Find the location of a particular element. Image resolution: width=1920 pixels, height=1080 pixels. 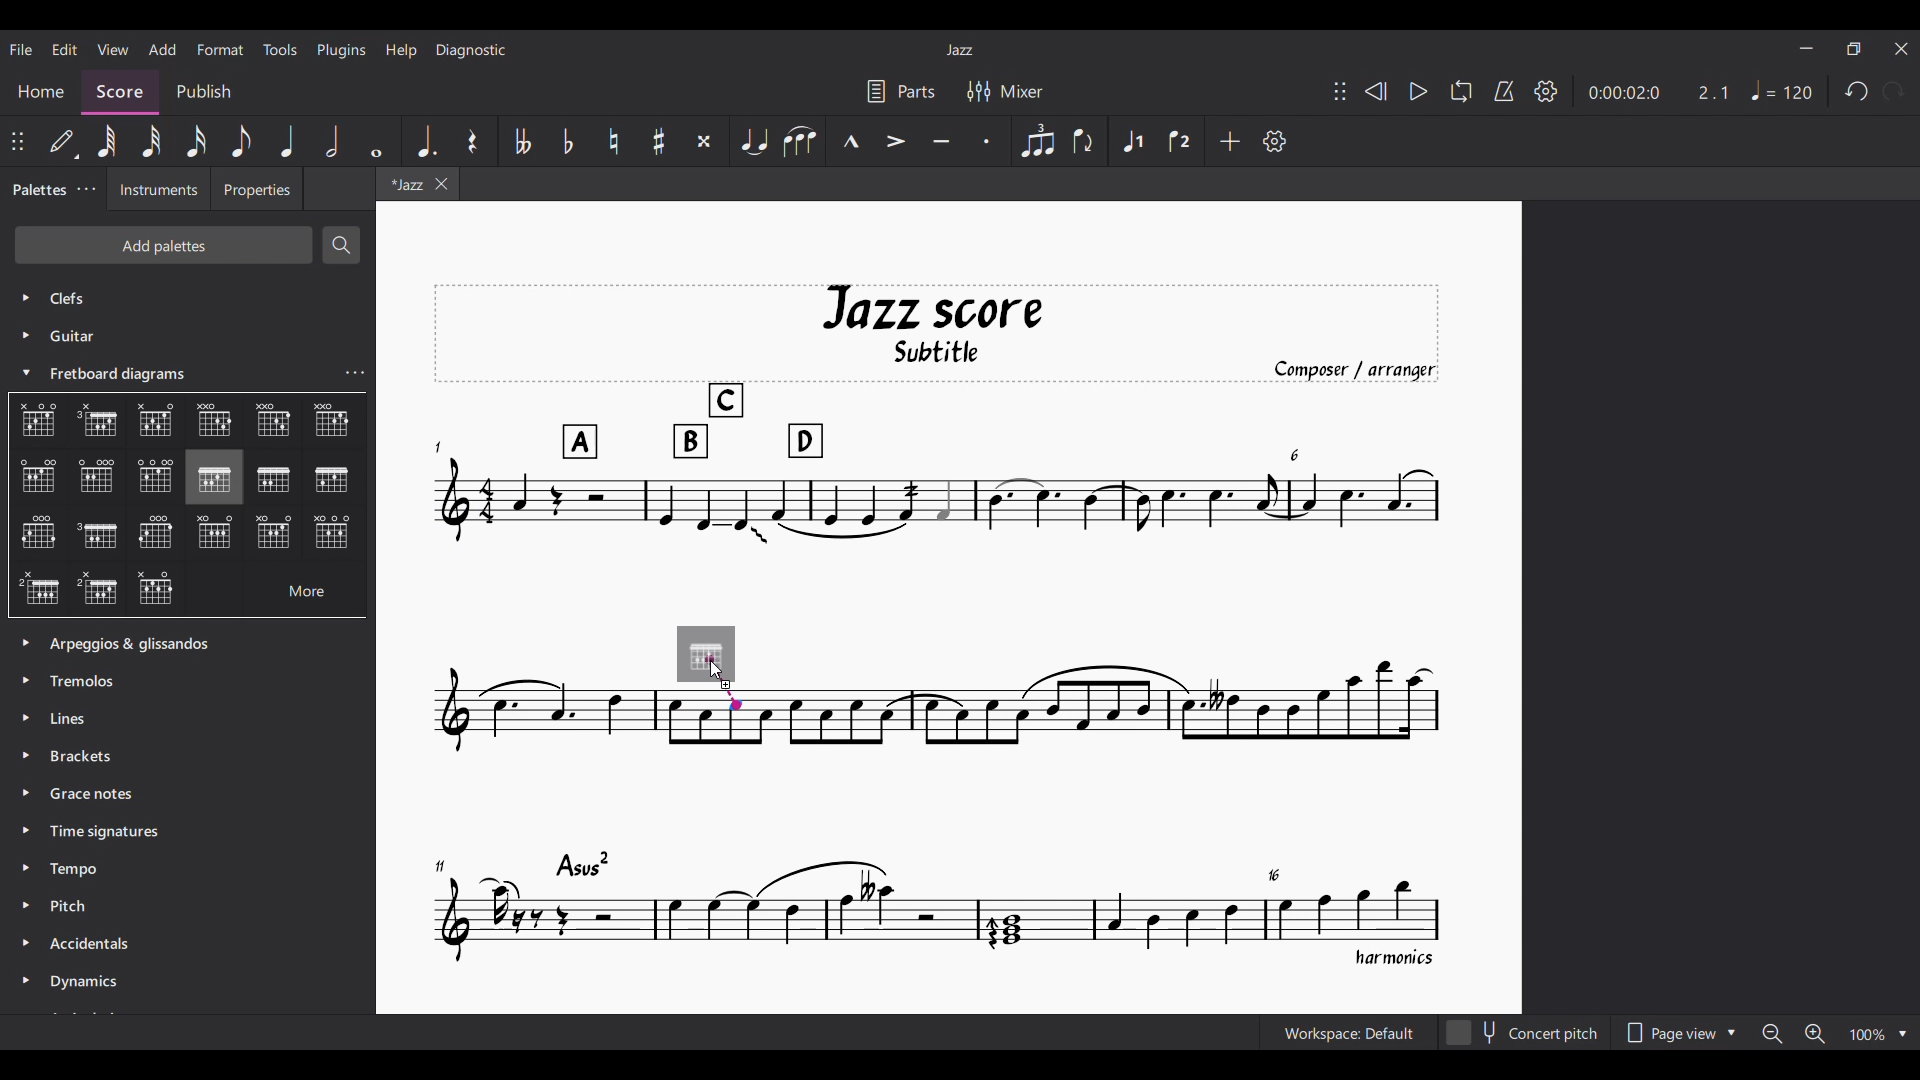

Chart 12 is located at coordinates (37, 534).